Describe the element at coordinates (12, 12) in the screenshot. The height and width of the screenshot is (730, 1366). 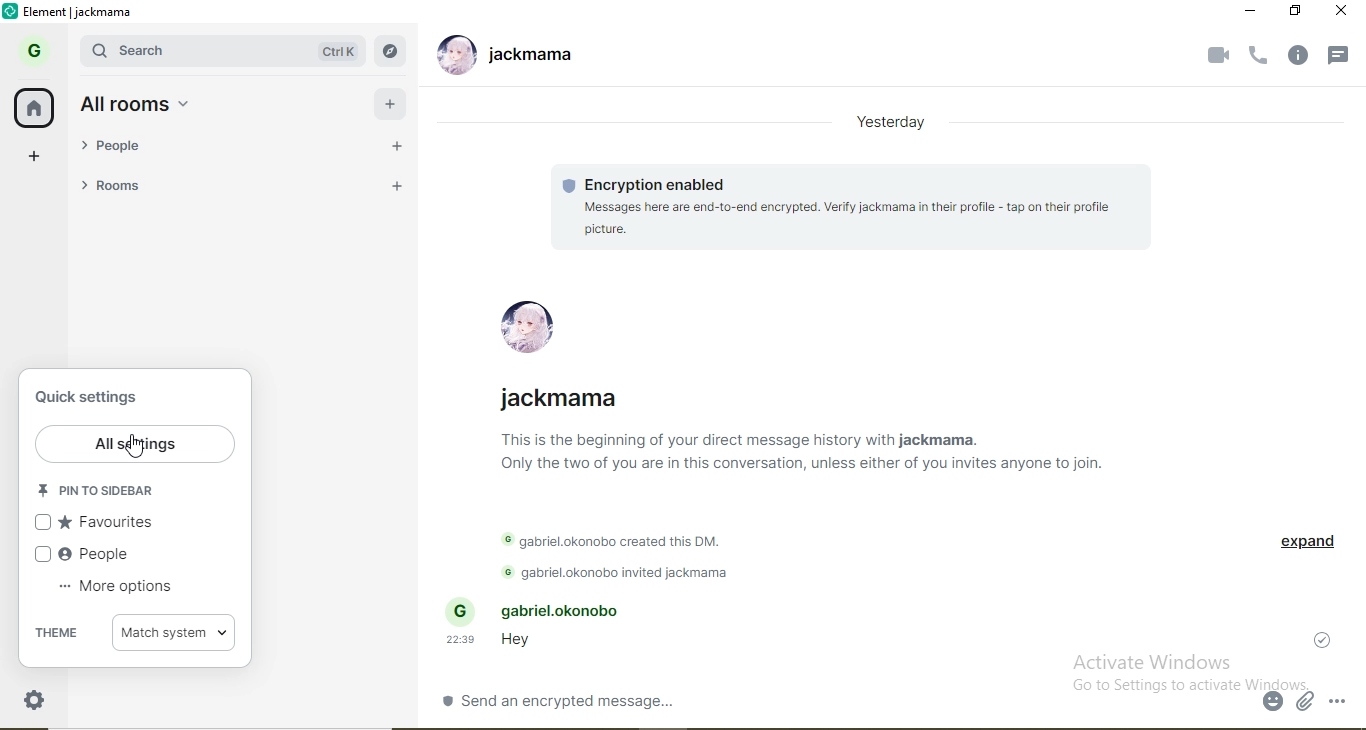
I see `logo` at that location.